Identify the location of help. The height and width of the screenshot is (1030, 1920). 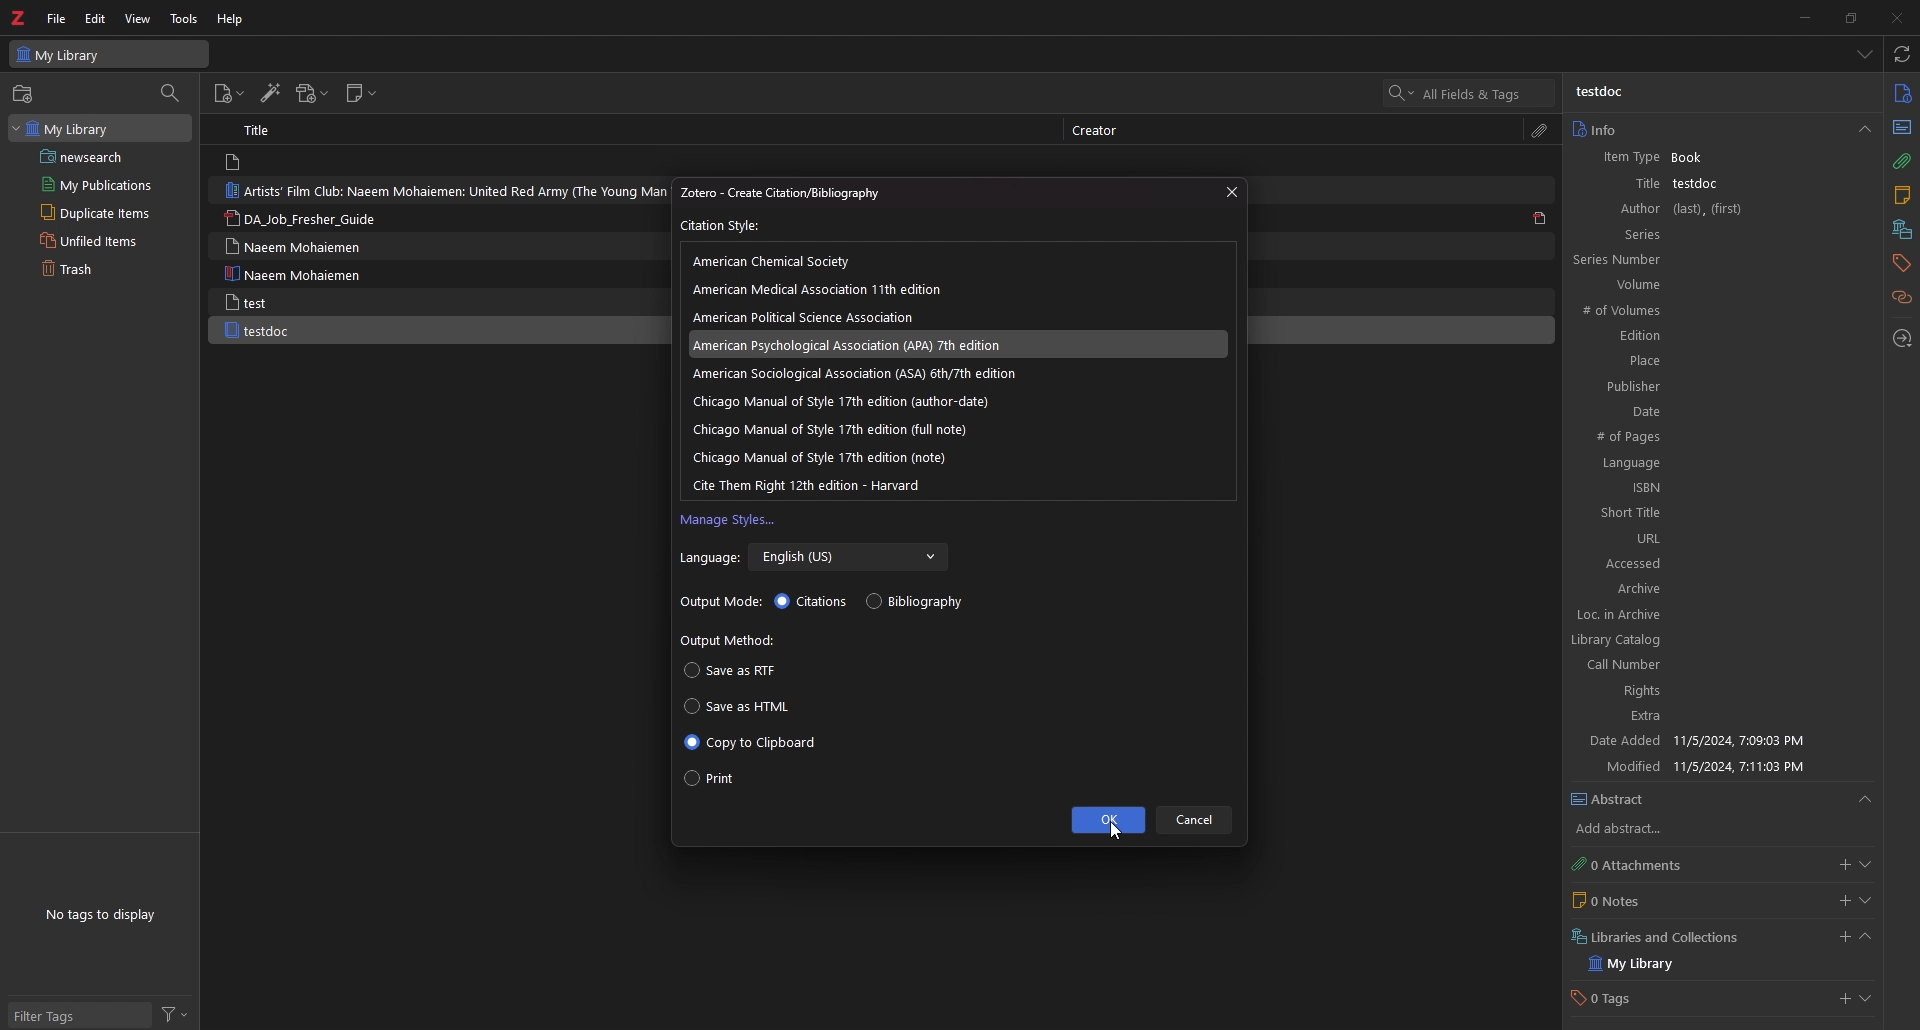
(232, 18).